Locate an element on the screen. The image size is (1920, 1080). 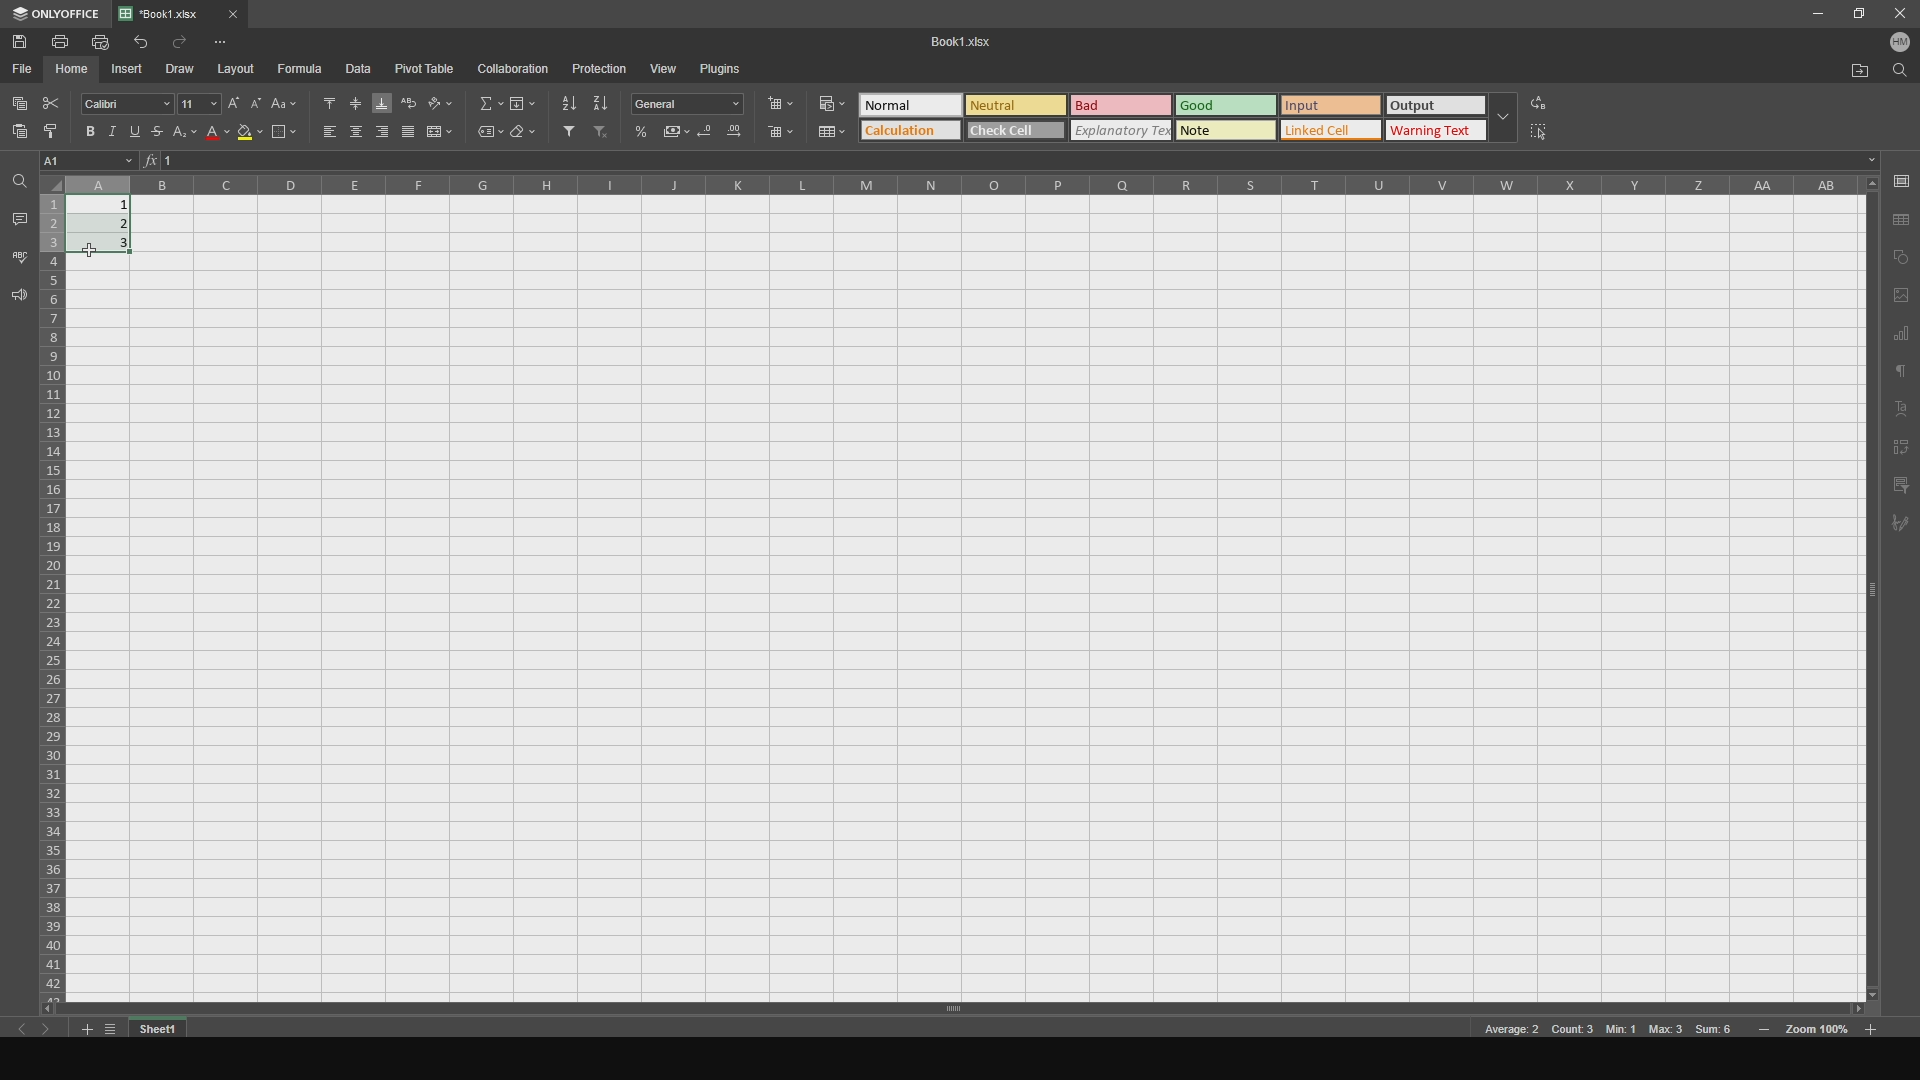
clear is located at coordinates (525, 135).